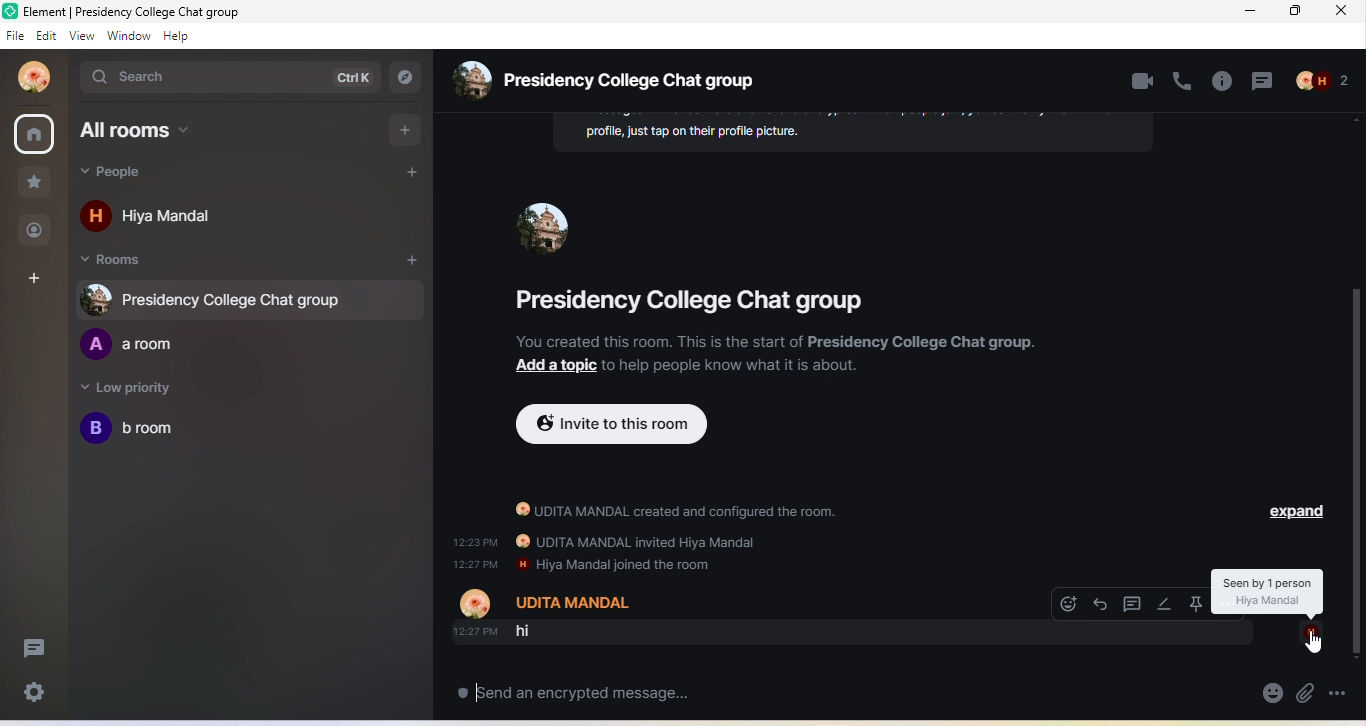 This screenshot has height=726, width=1366. Describe the element at coordinates (403, 176) in the screenshot. I see `start chat` at that location.